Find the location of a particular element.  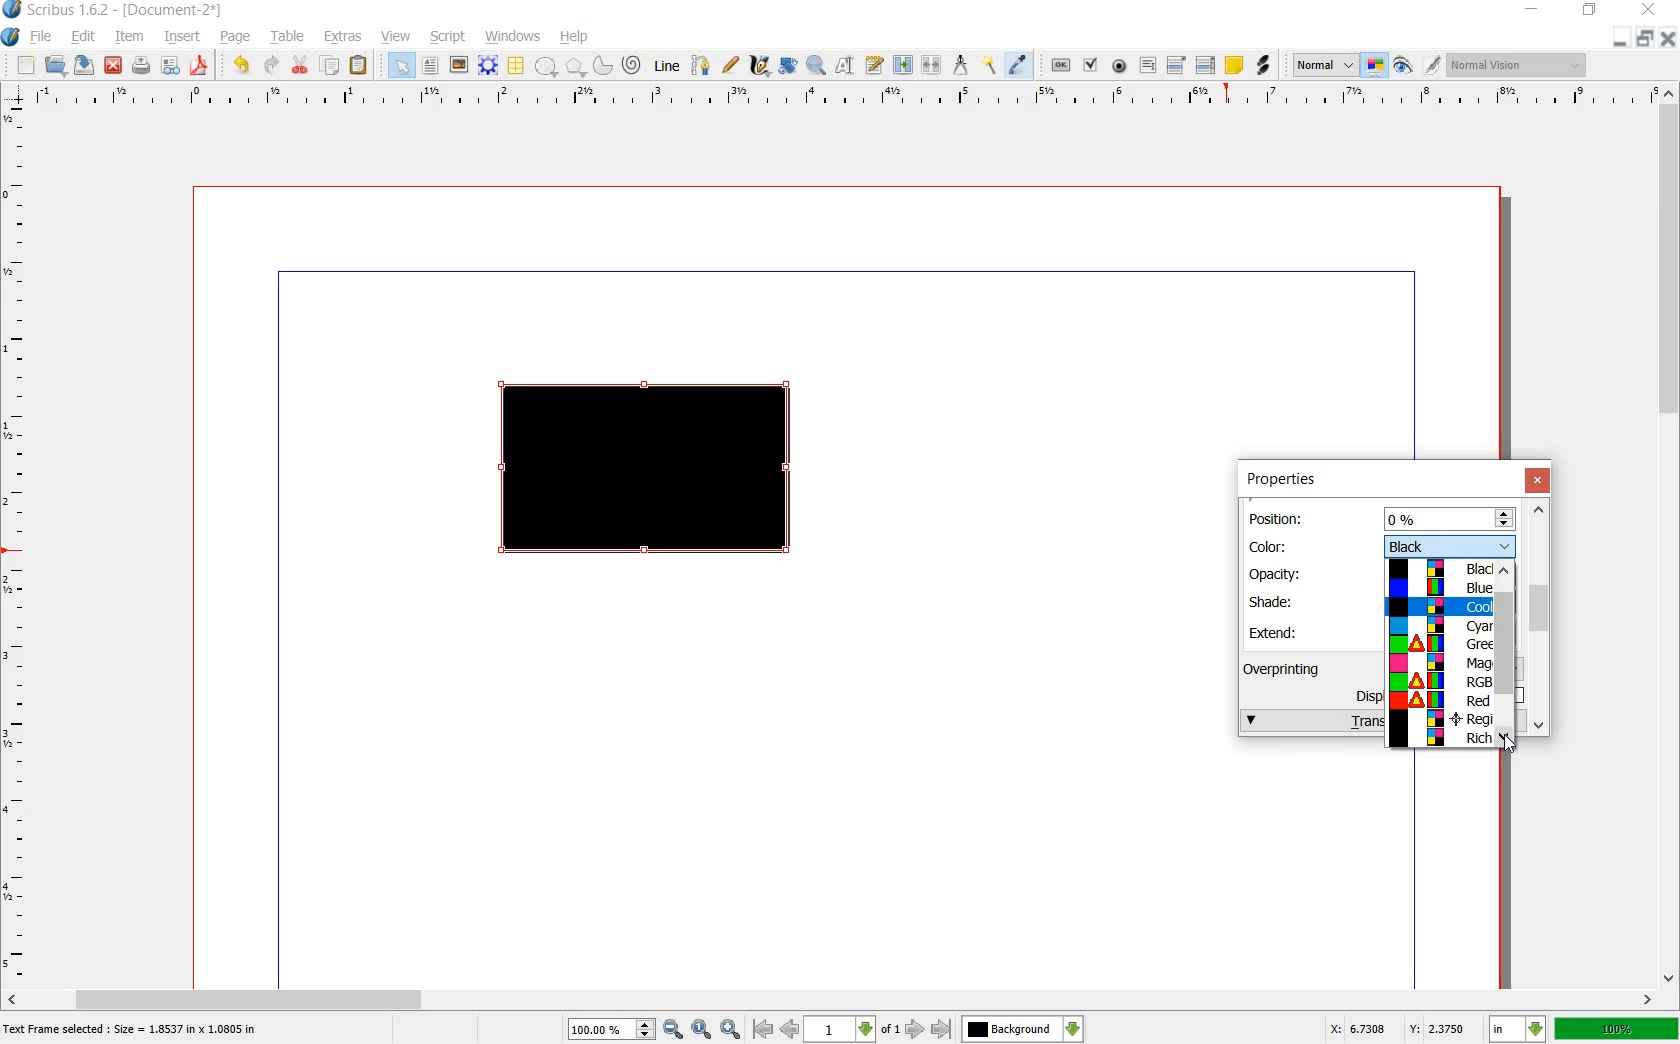

undo is located at coordinates (244, 66).